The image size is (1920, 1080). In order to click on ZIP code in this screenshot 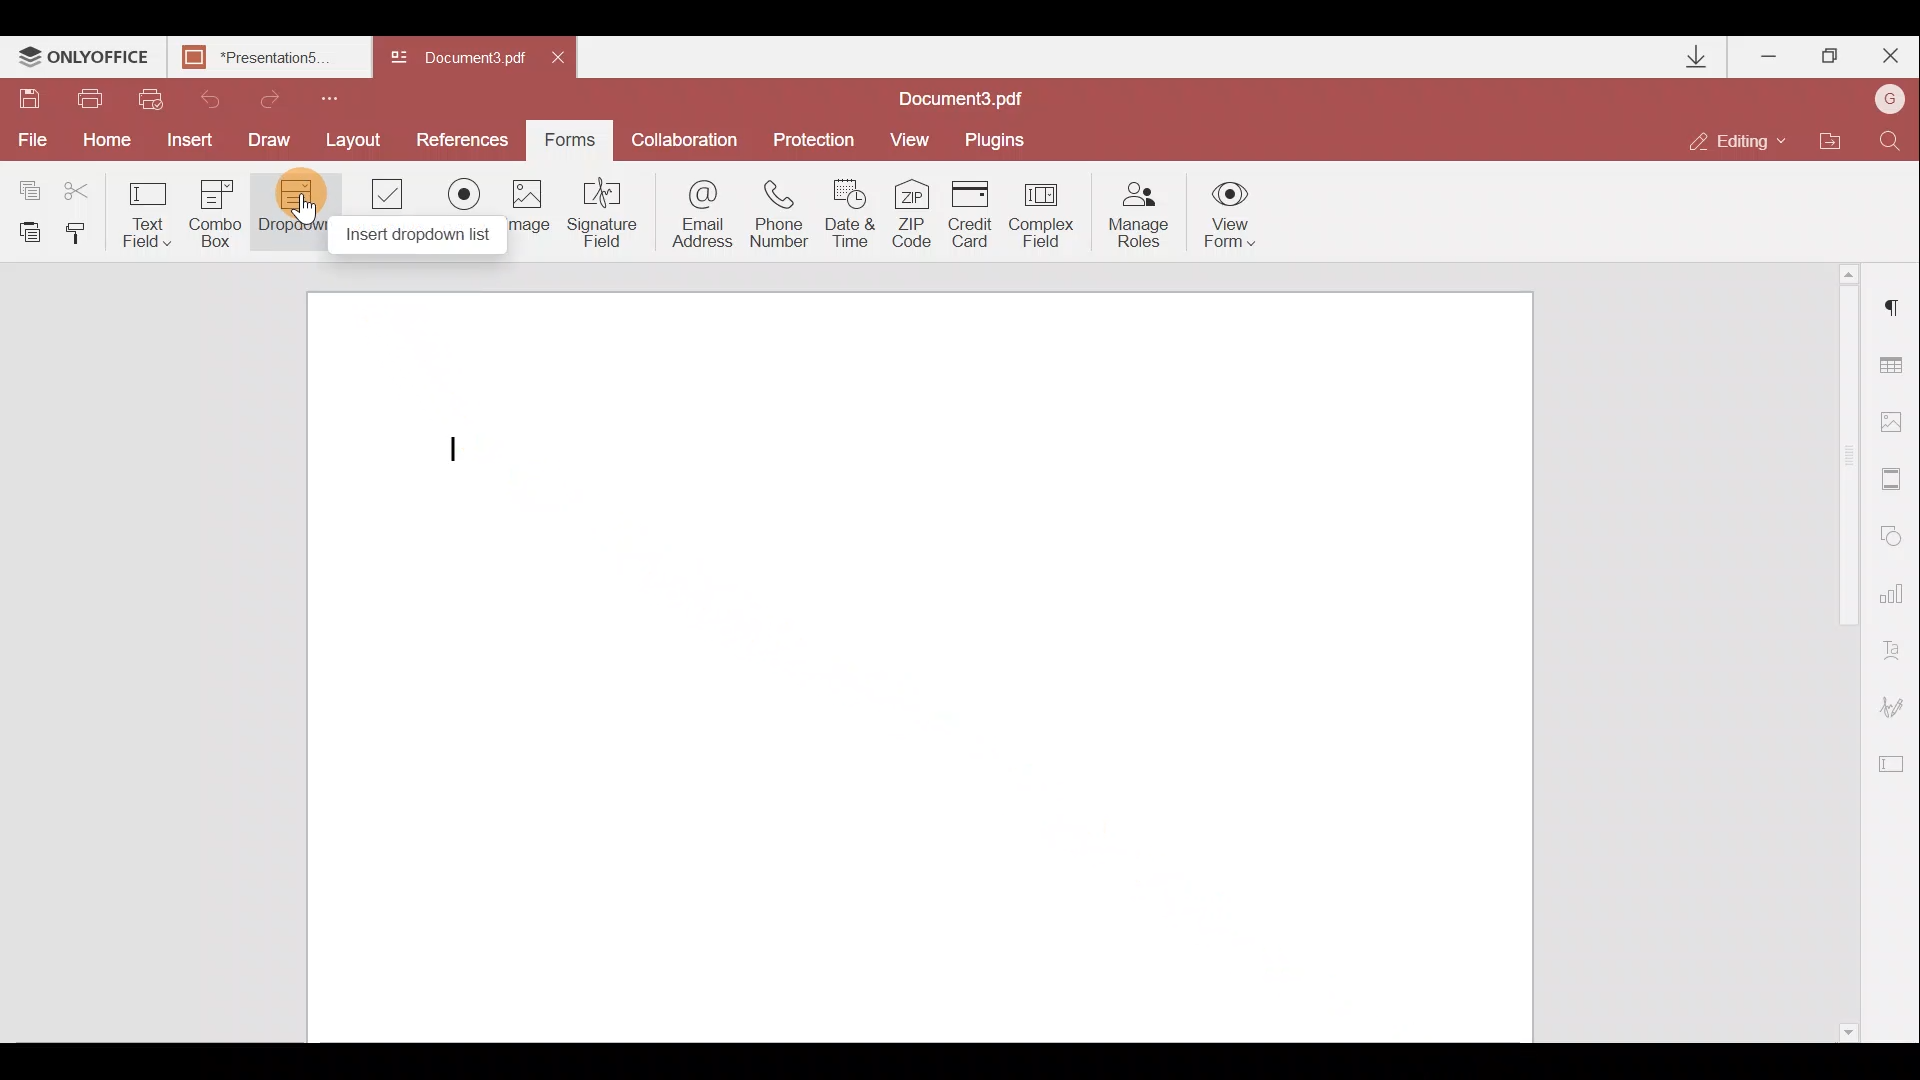, I will do `click(918, 217)`.